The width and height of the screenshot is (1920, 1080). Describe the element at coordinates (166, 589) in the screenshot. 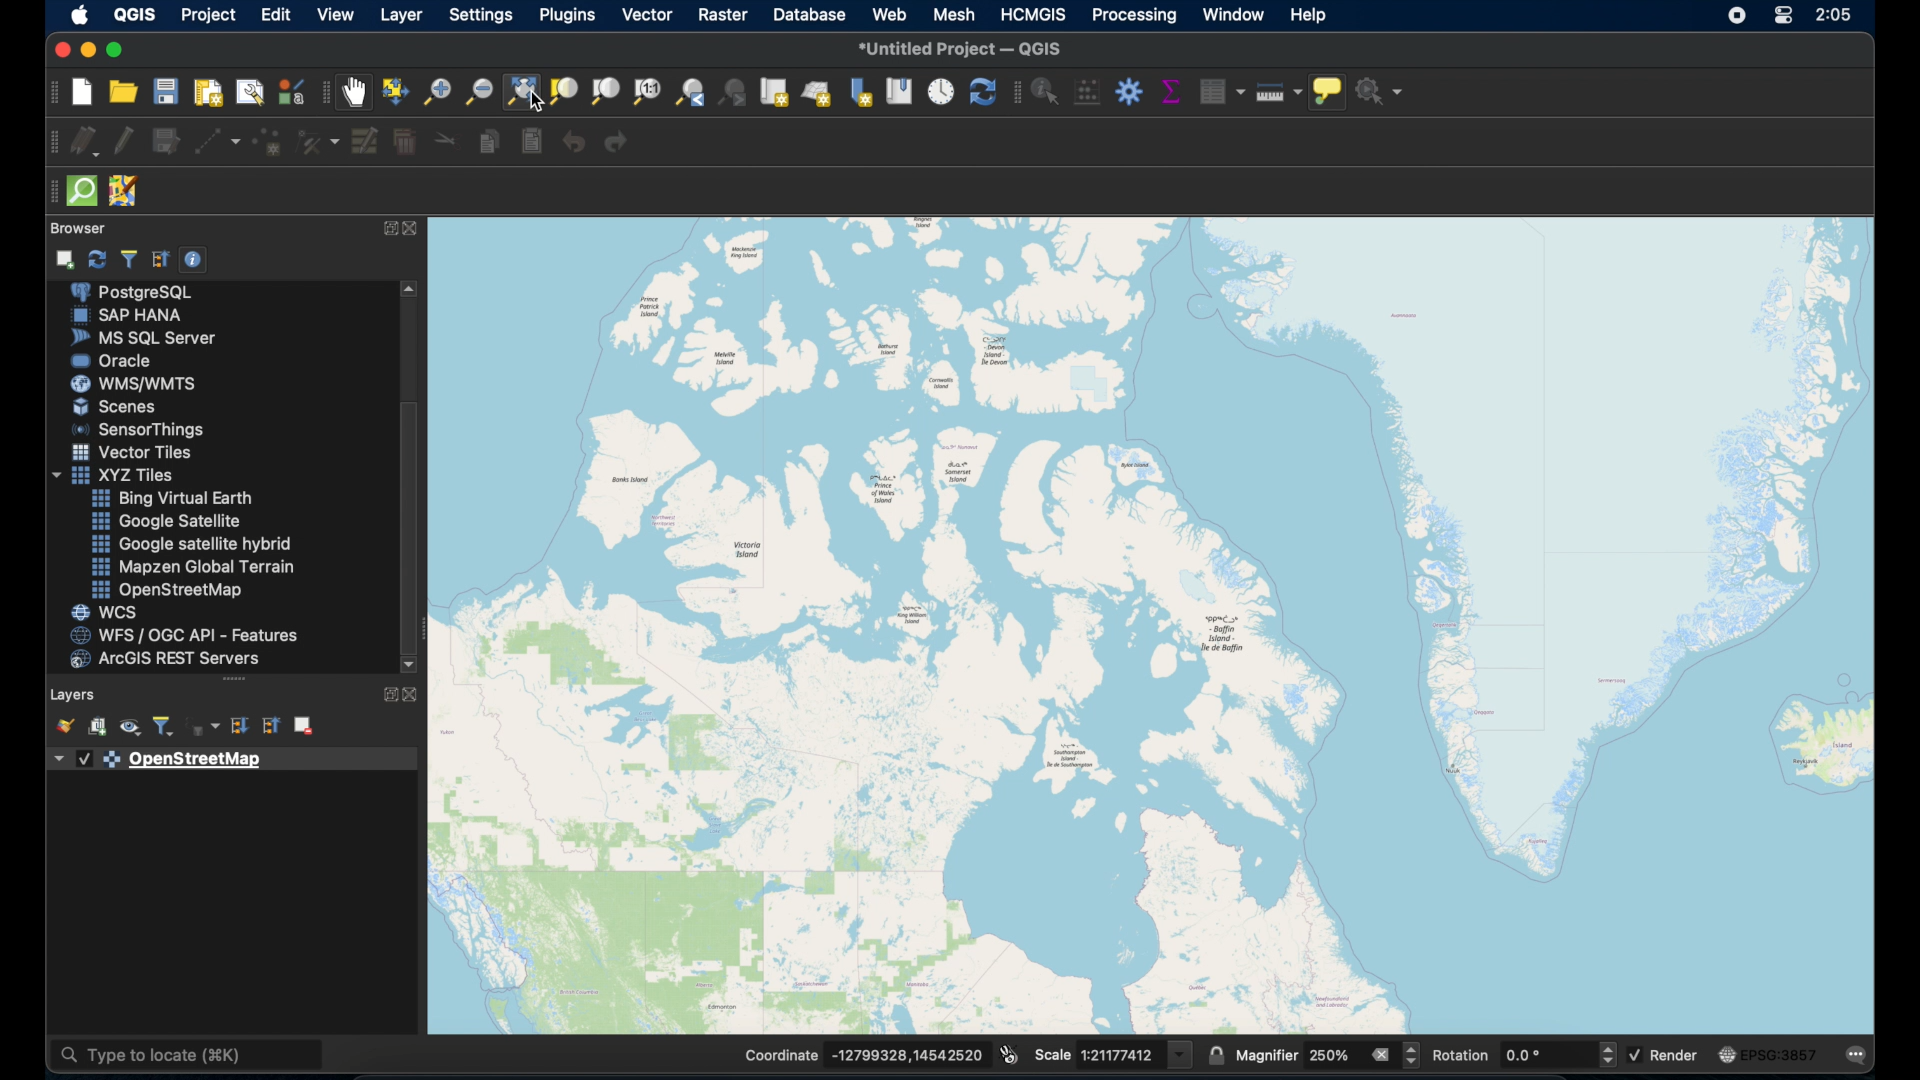

I see `openstreet map` at that location.